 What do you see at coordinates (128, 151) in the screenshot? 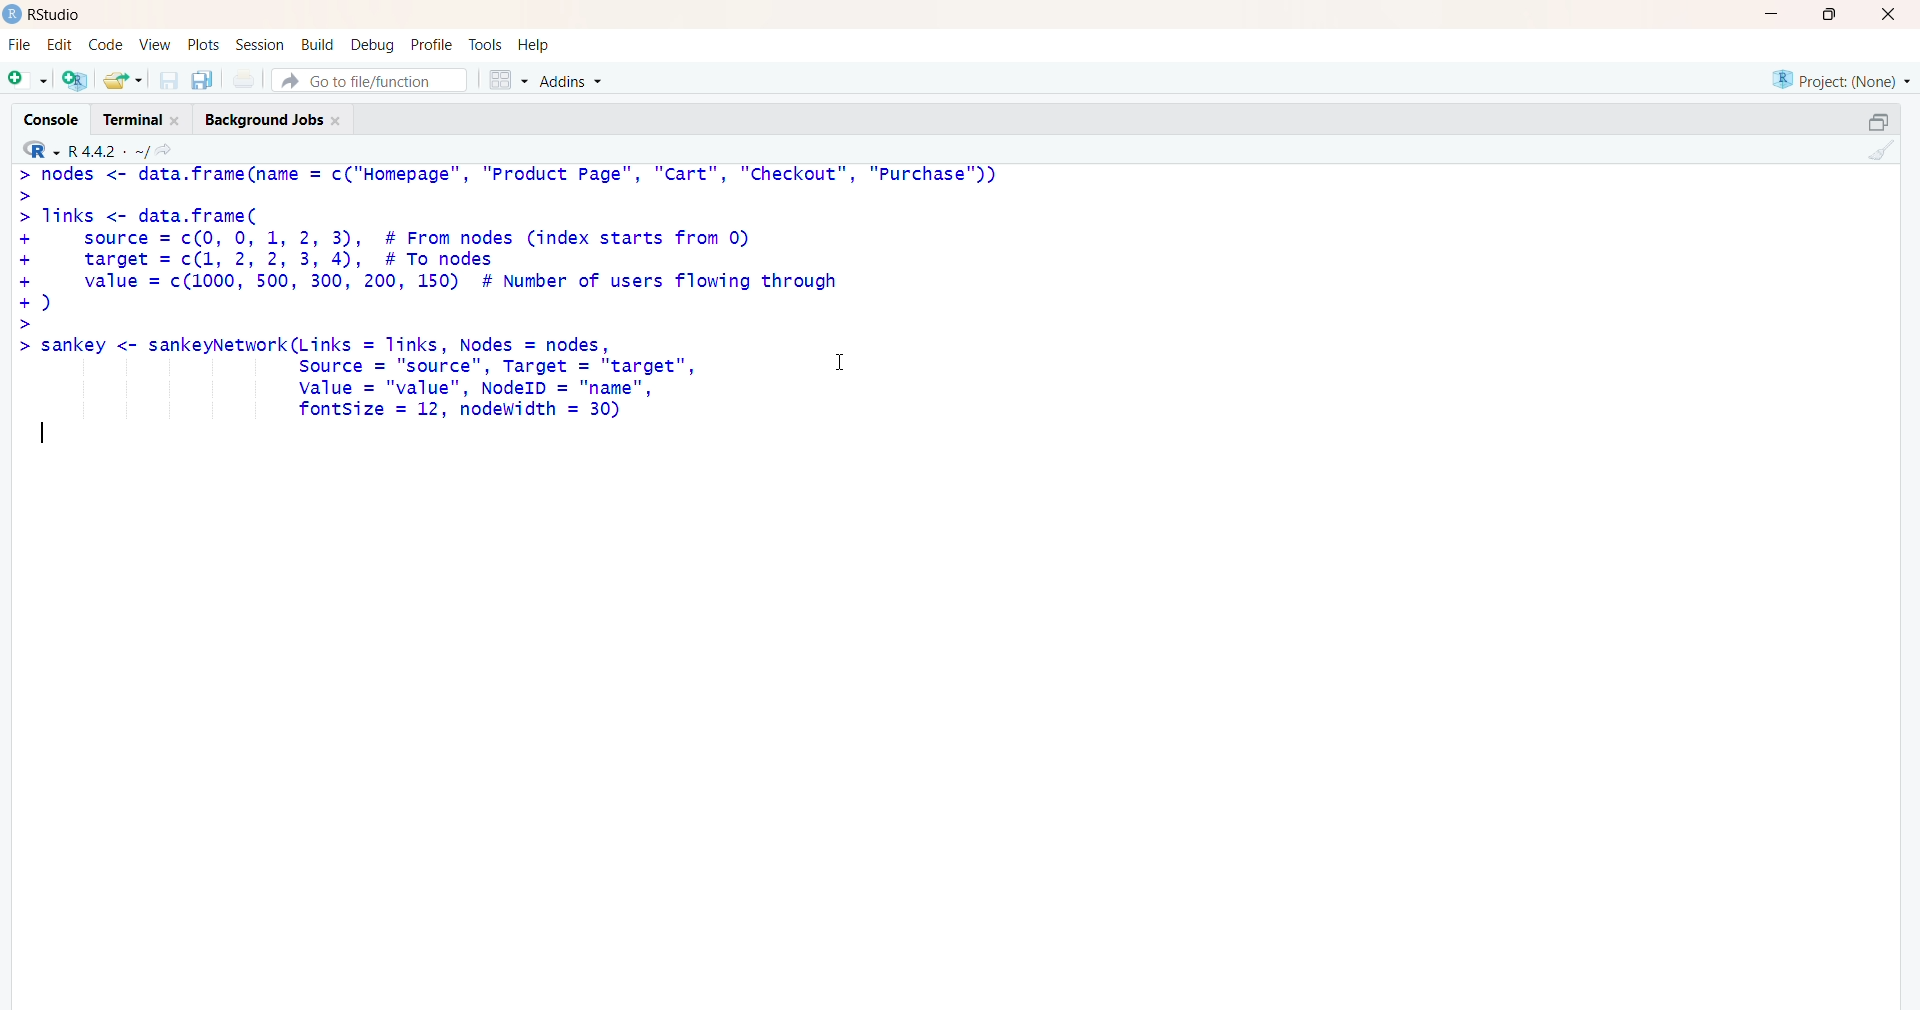
I see `R-R442 - ~/` at bounding box center [128, 151].